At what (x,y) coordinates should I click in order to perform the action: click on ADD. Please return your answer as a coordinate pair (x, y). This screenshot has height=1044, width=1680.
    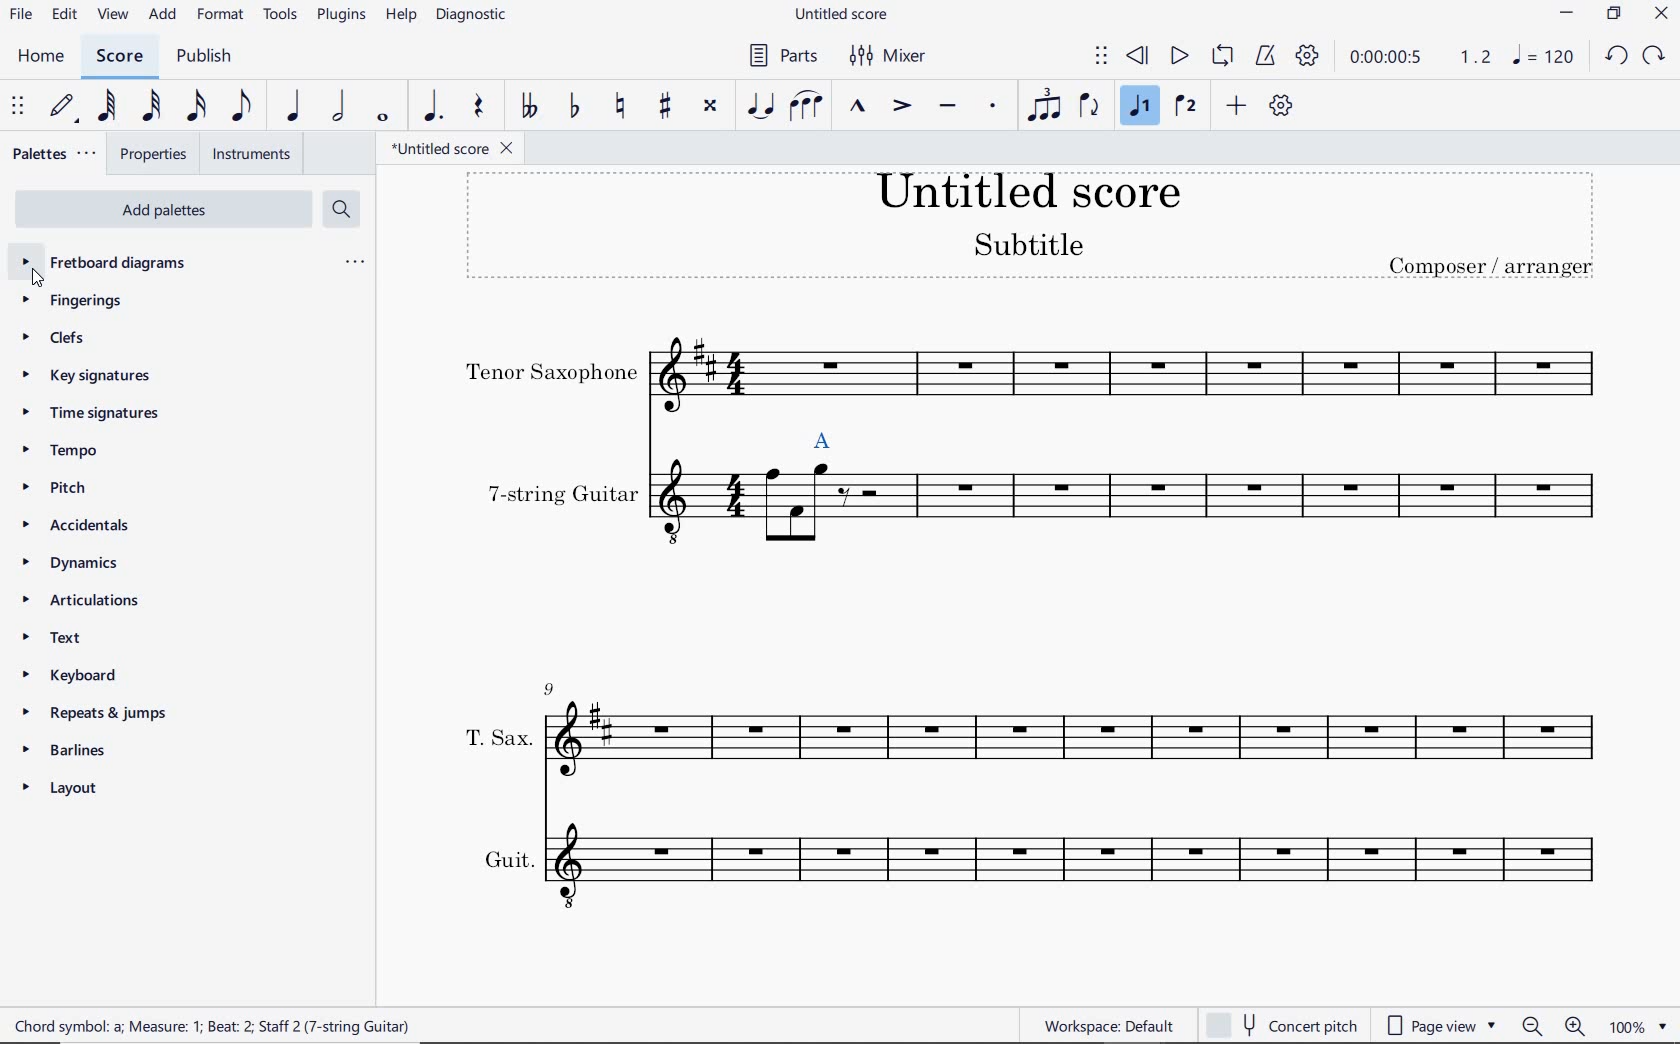
    Looking at the image, I should click on (163, 14).